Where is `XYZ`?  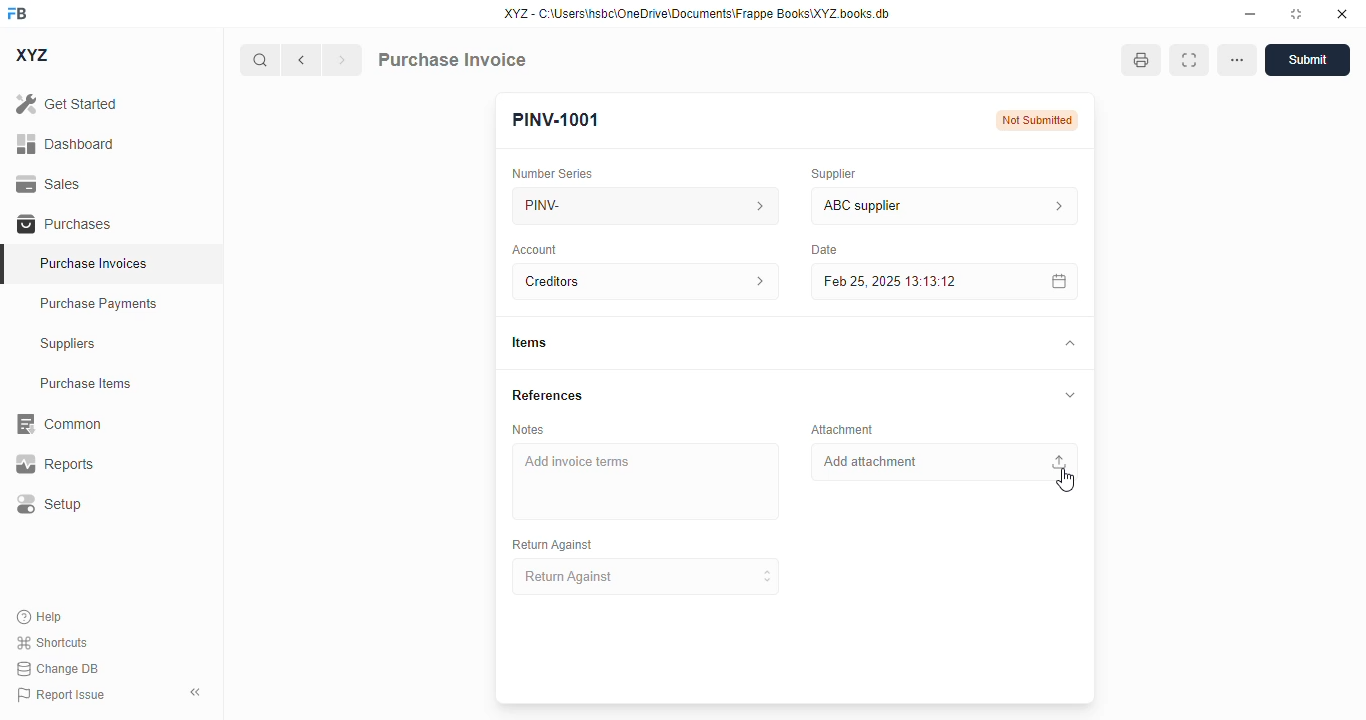
XYZ is located at coordinates (34, 55).